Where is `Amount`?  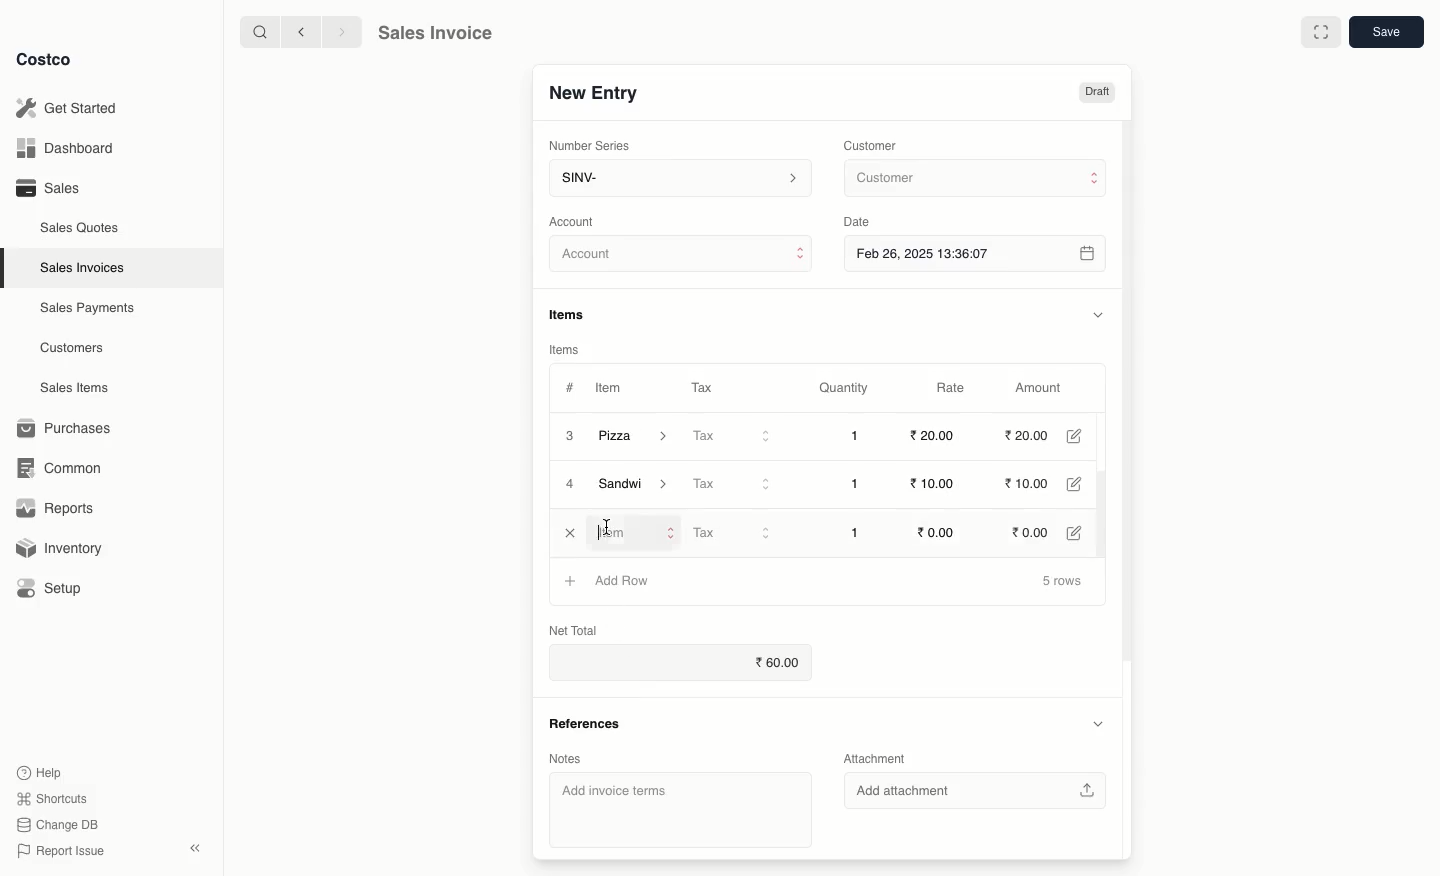
Amount is located at coordinates (1044, 388).